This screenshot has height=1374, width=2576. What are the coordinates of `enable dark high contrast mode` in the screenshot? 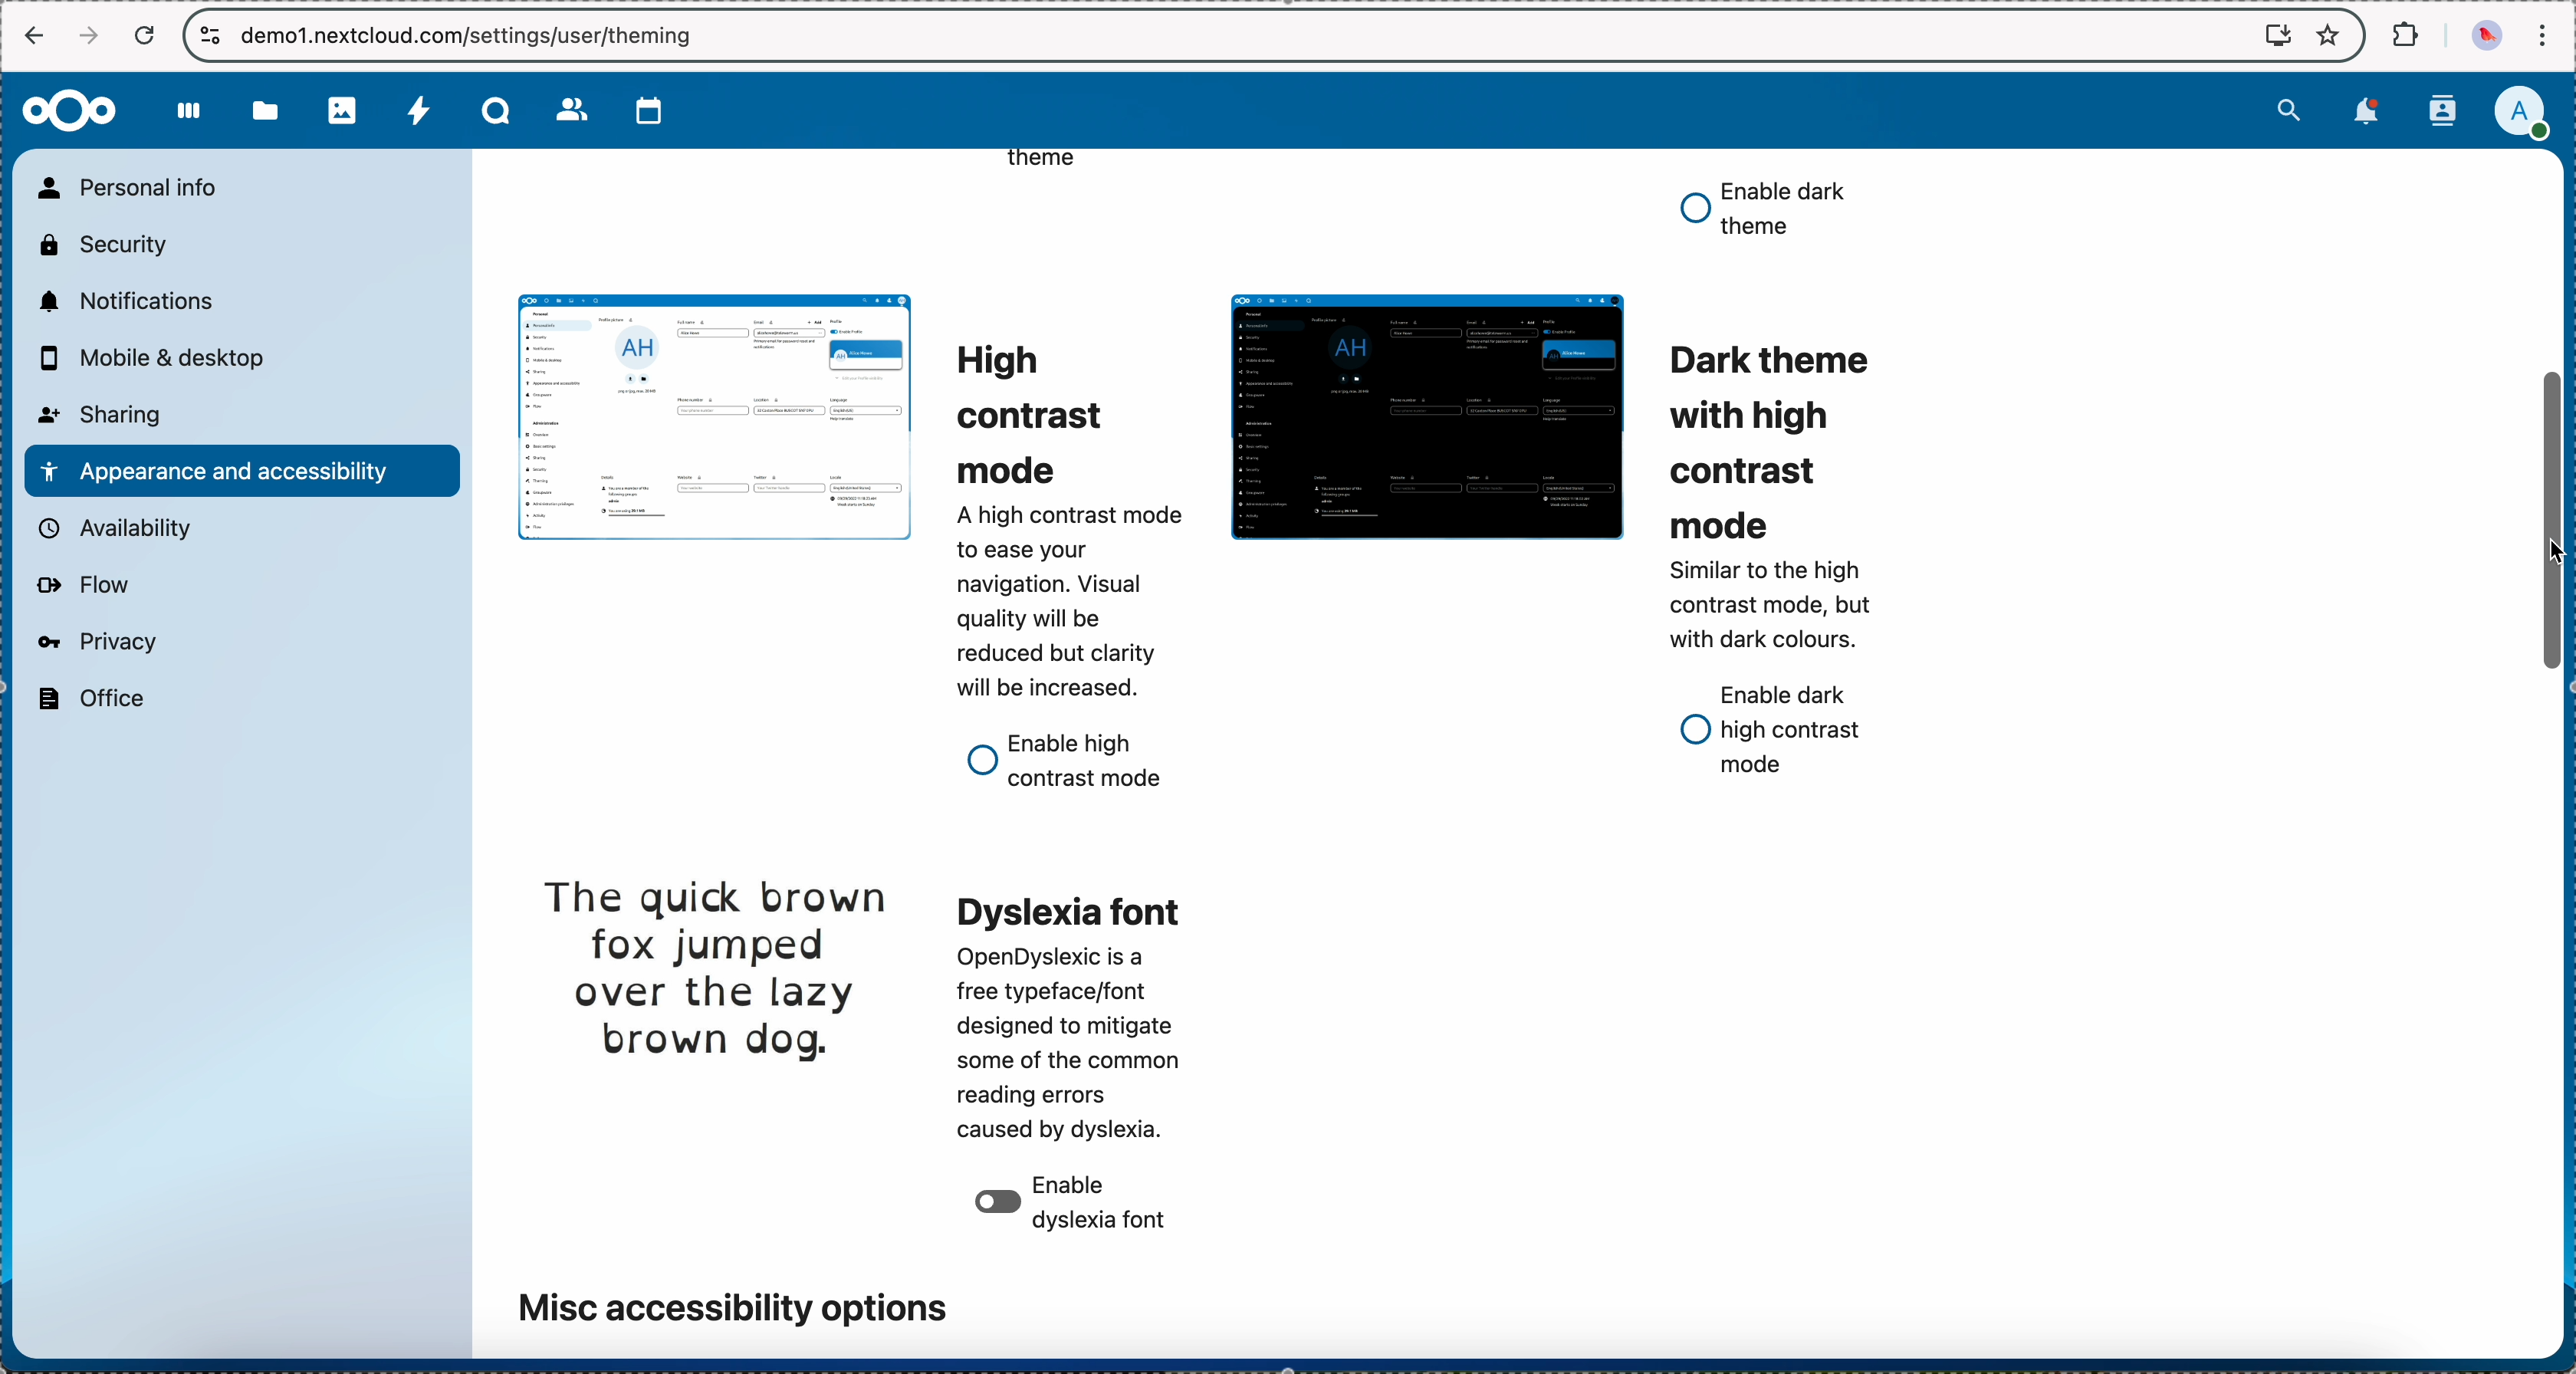 It's located at (1774, 733).